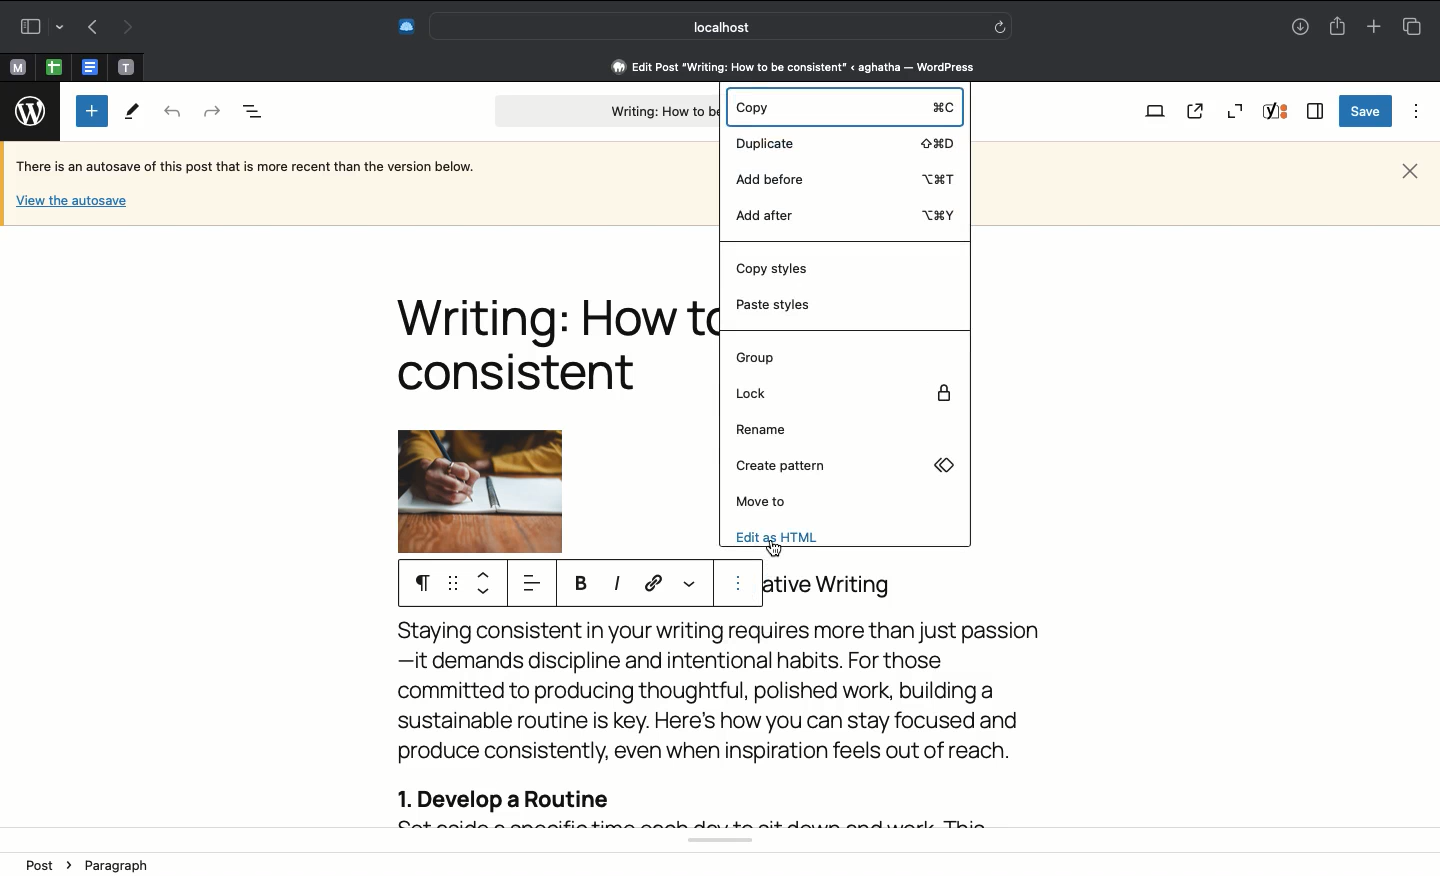  I want to click on Close, so click(1410, 169).